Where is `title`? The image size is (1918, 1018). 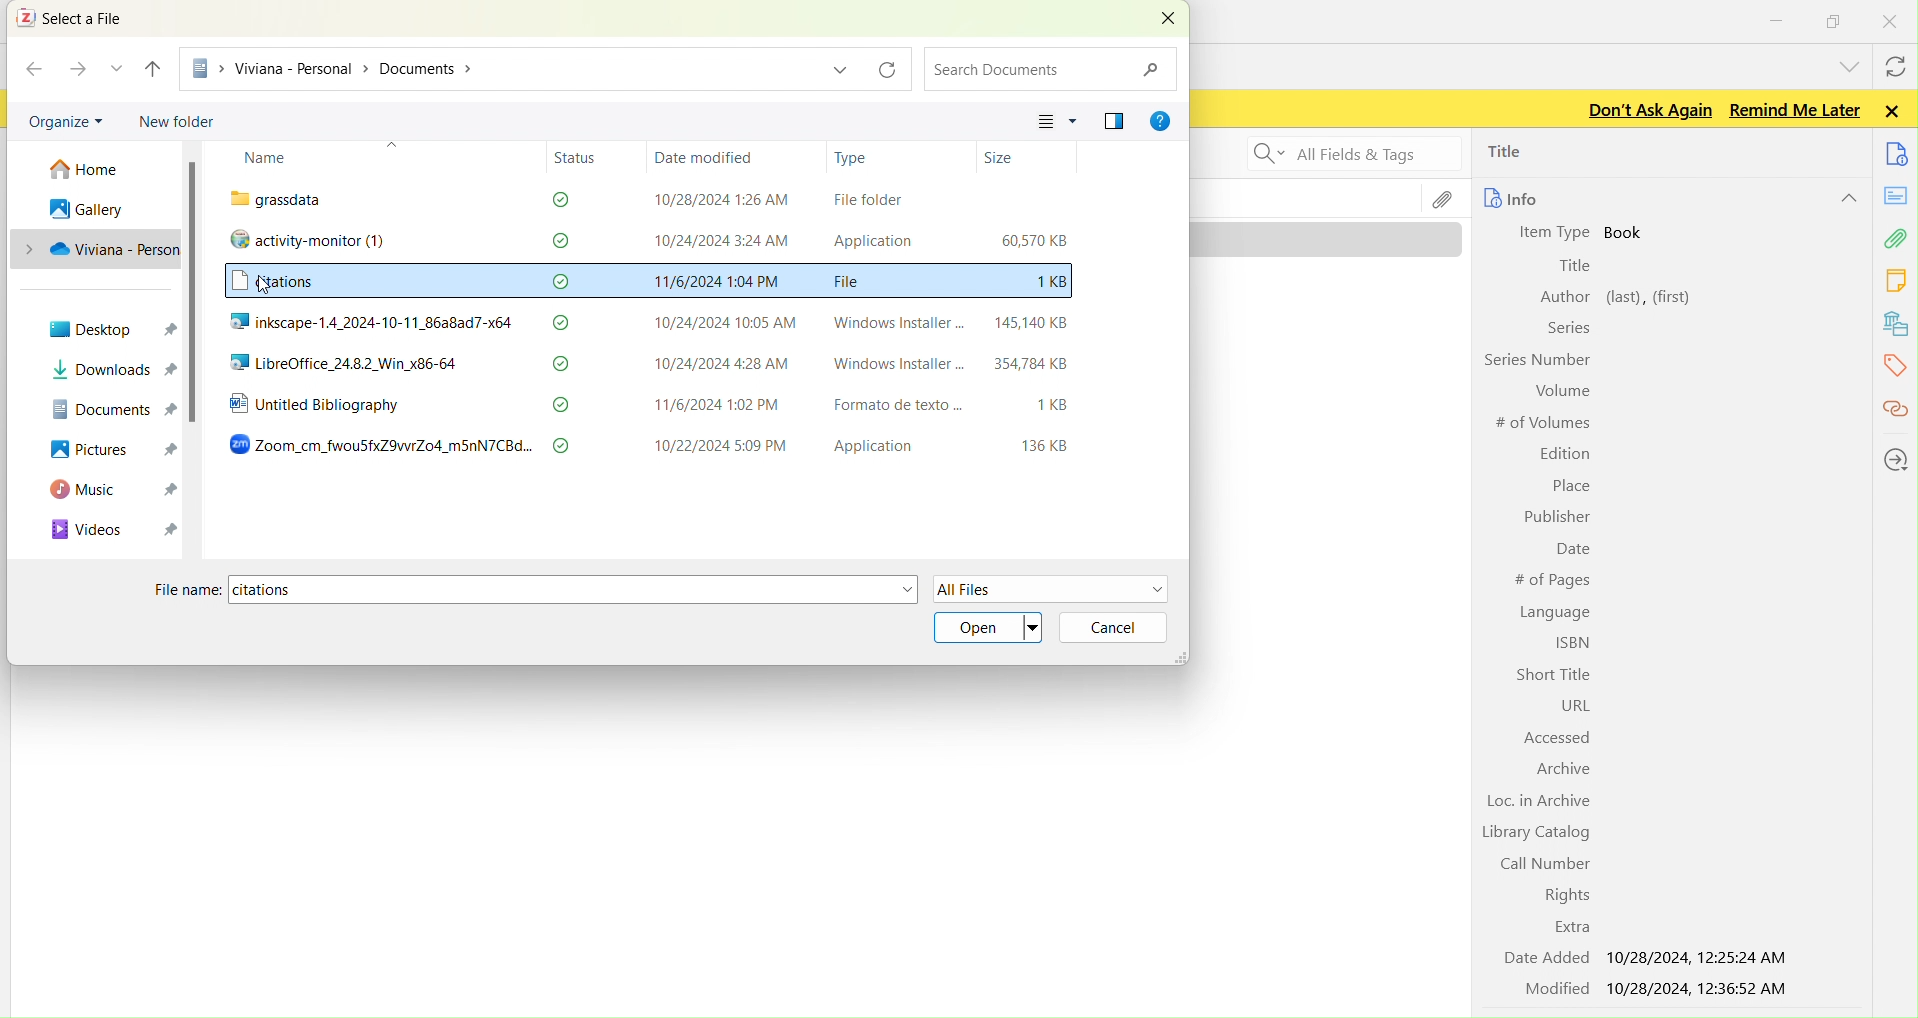
title is located at coordinates (1544, 152).